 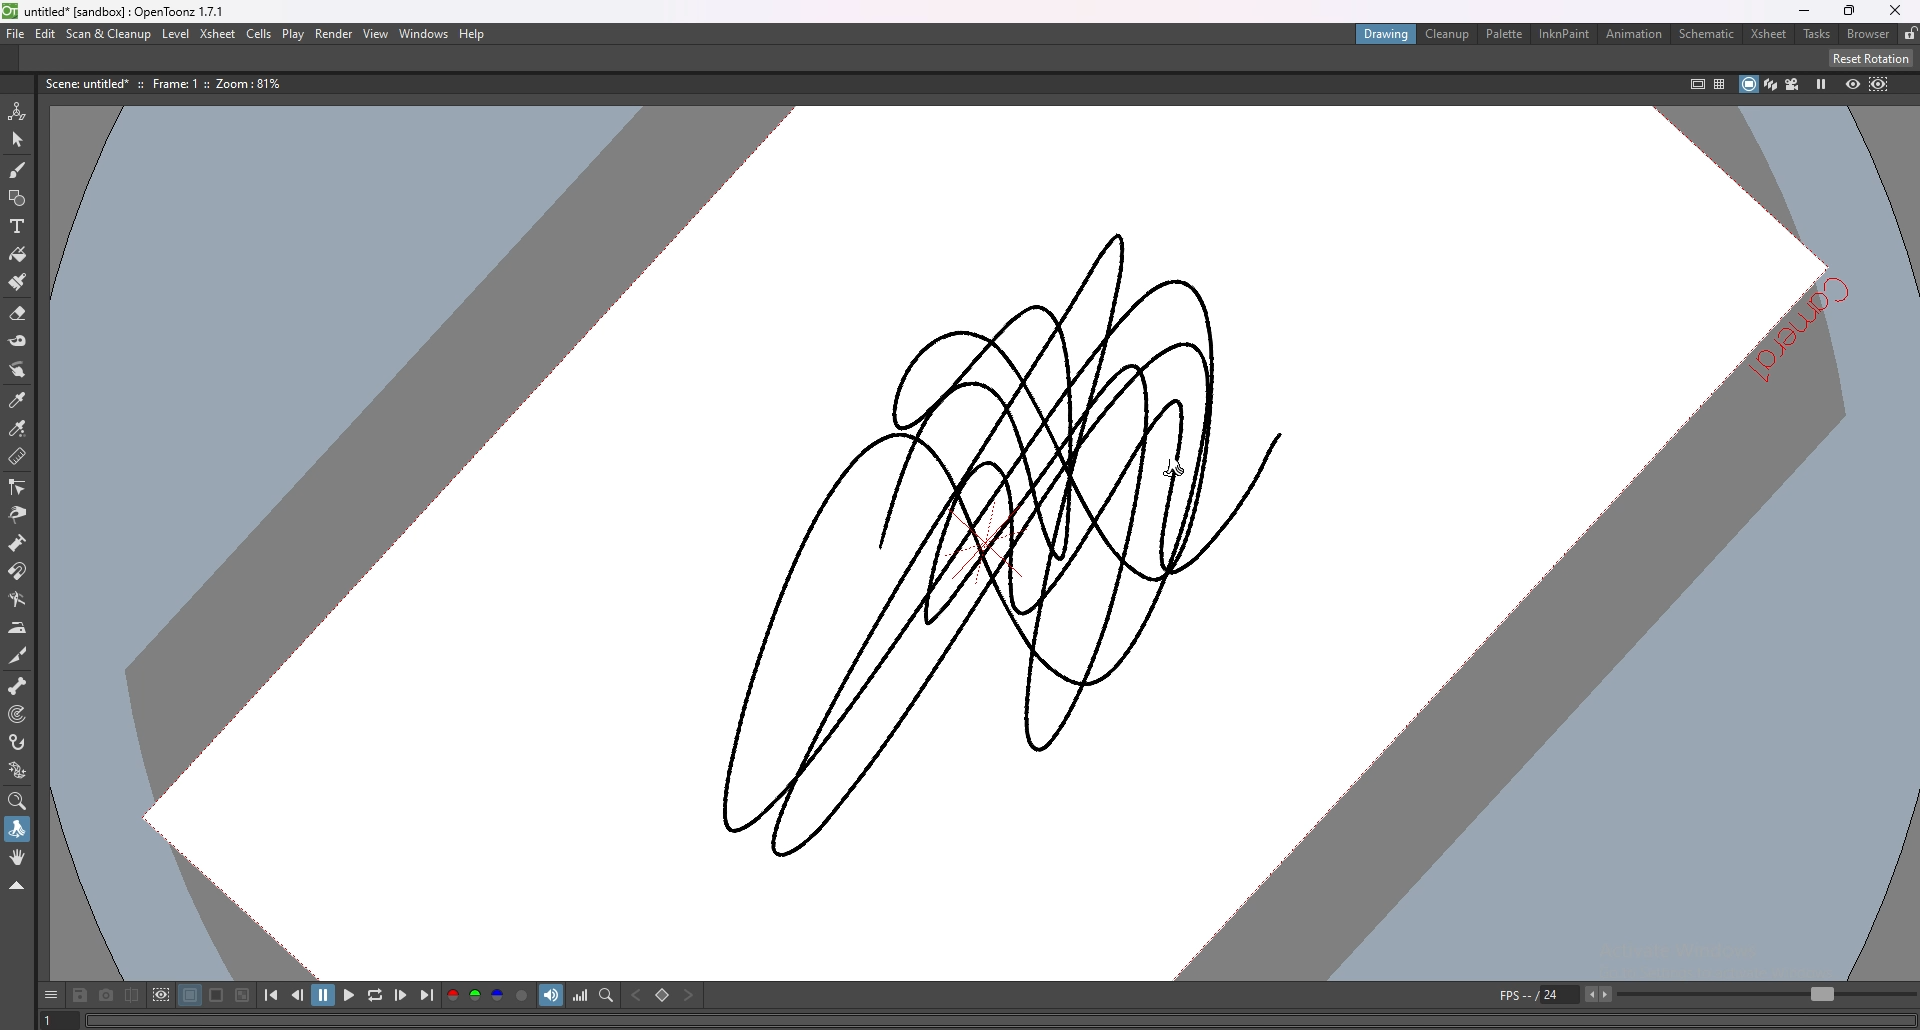 I want to click on loop, so click(x=374, y=996).